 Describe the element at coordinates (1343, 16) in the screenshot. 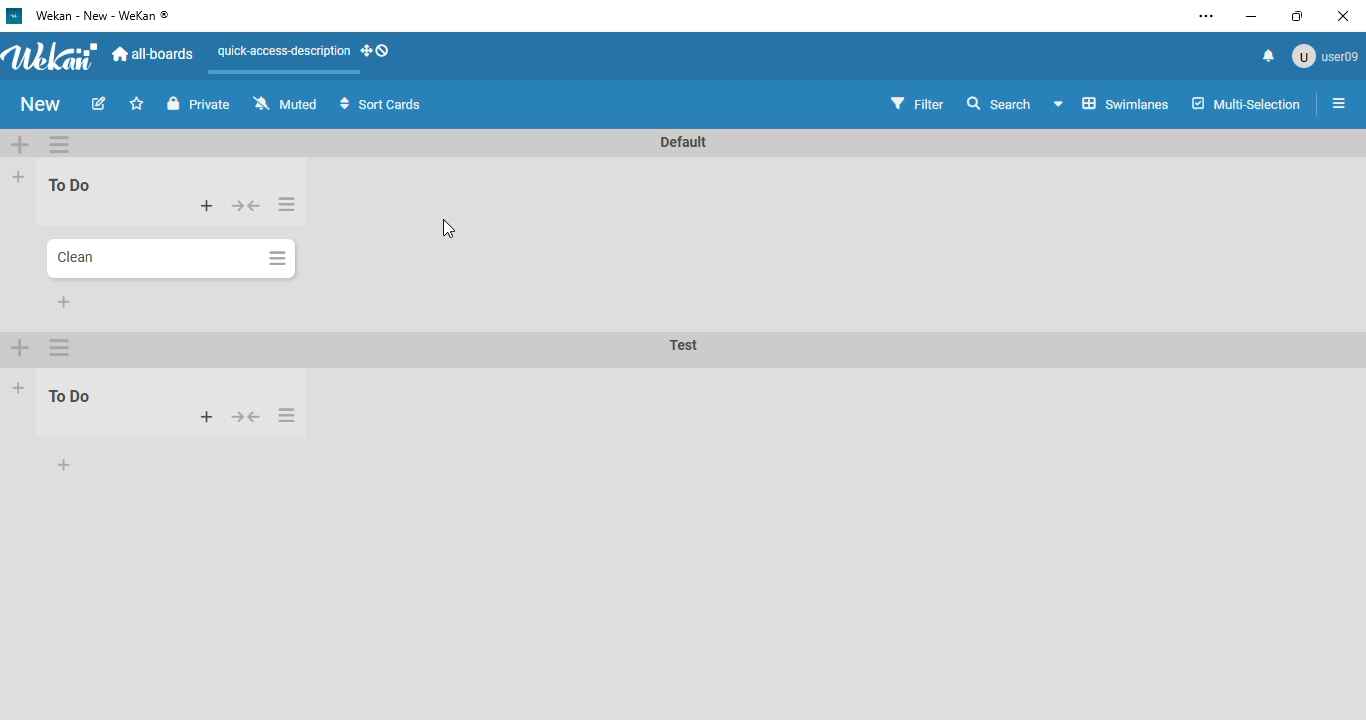

I see `close` at that location.